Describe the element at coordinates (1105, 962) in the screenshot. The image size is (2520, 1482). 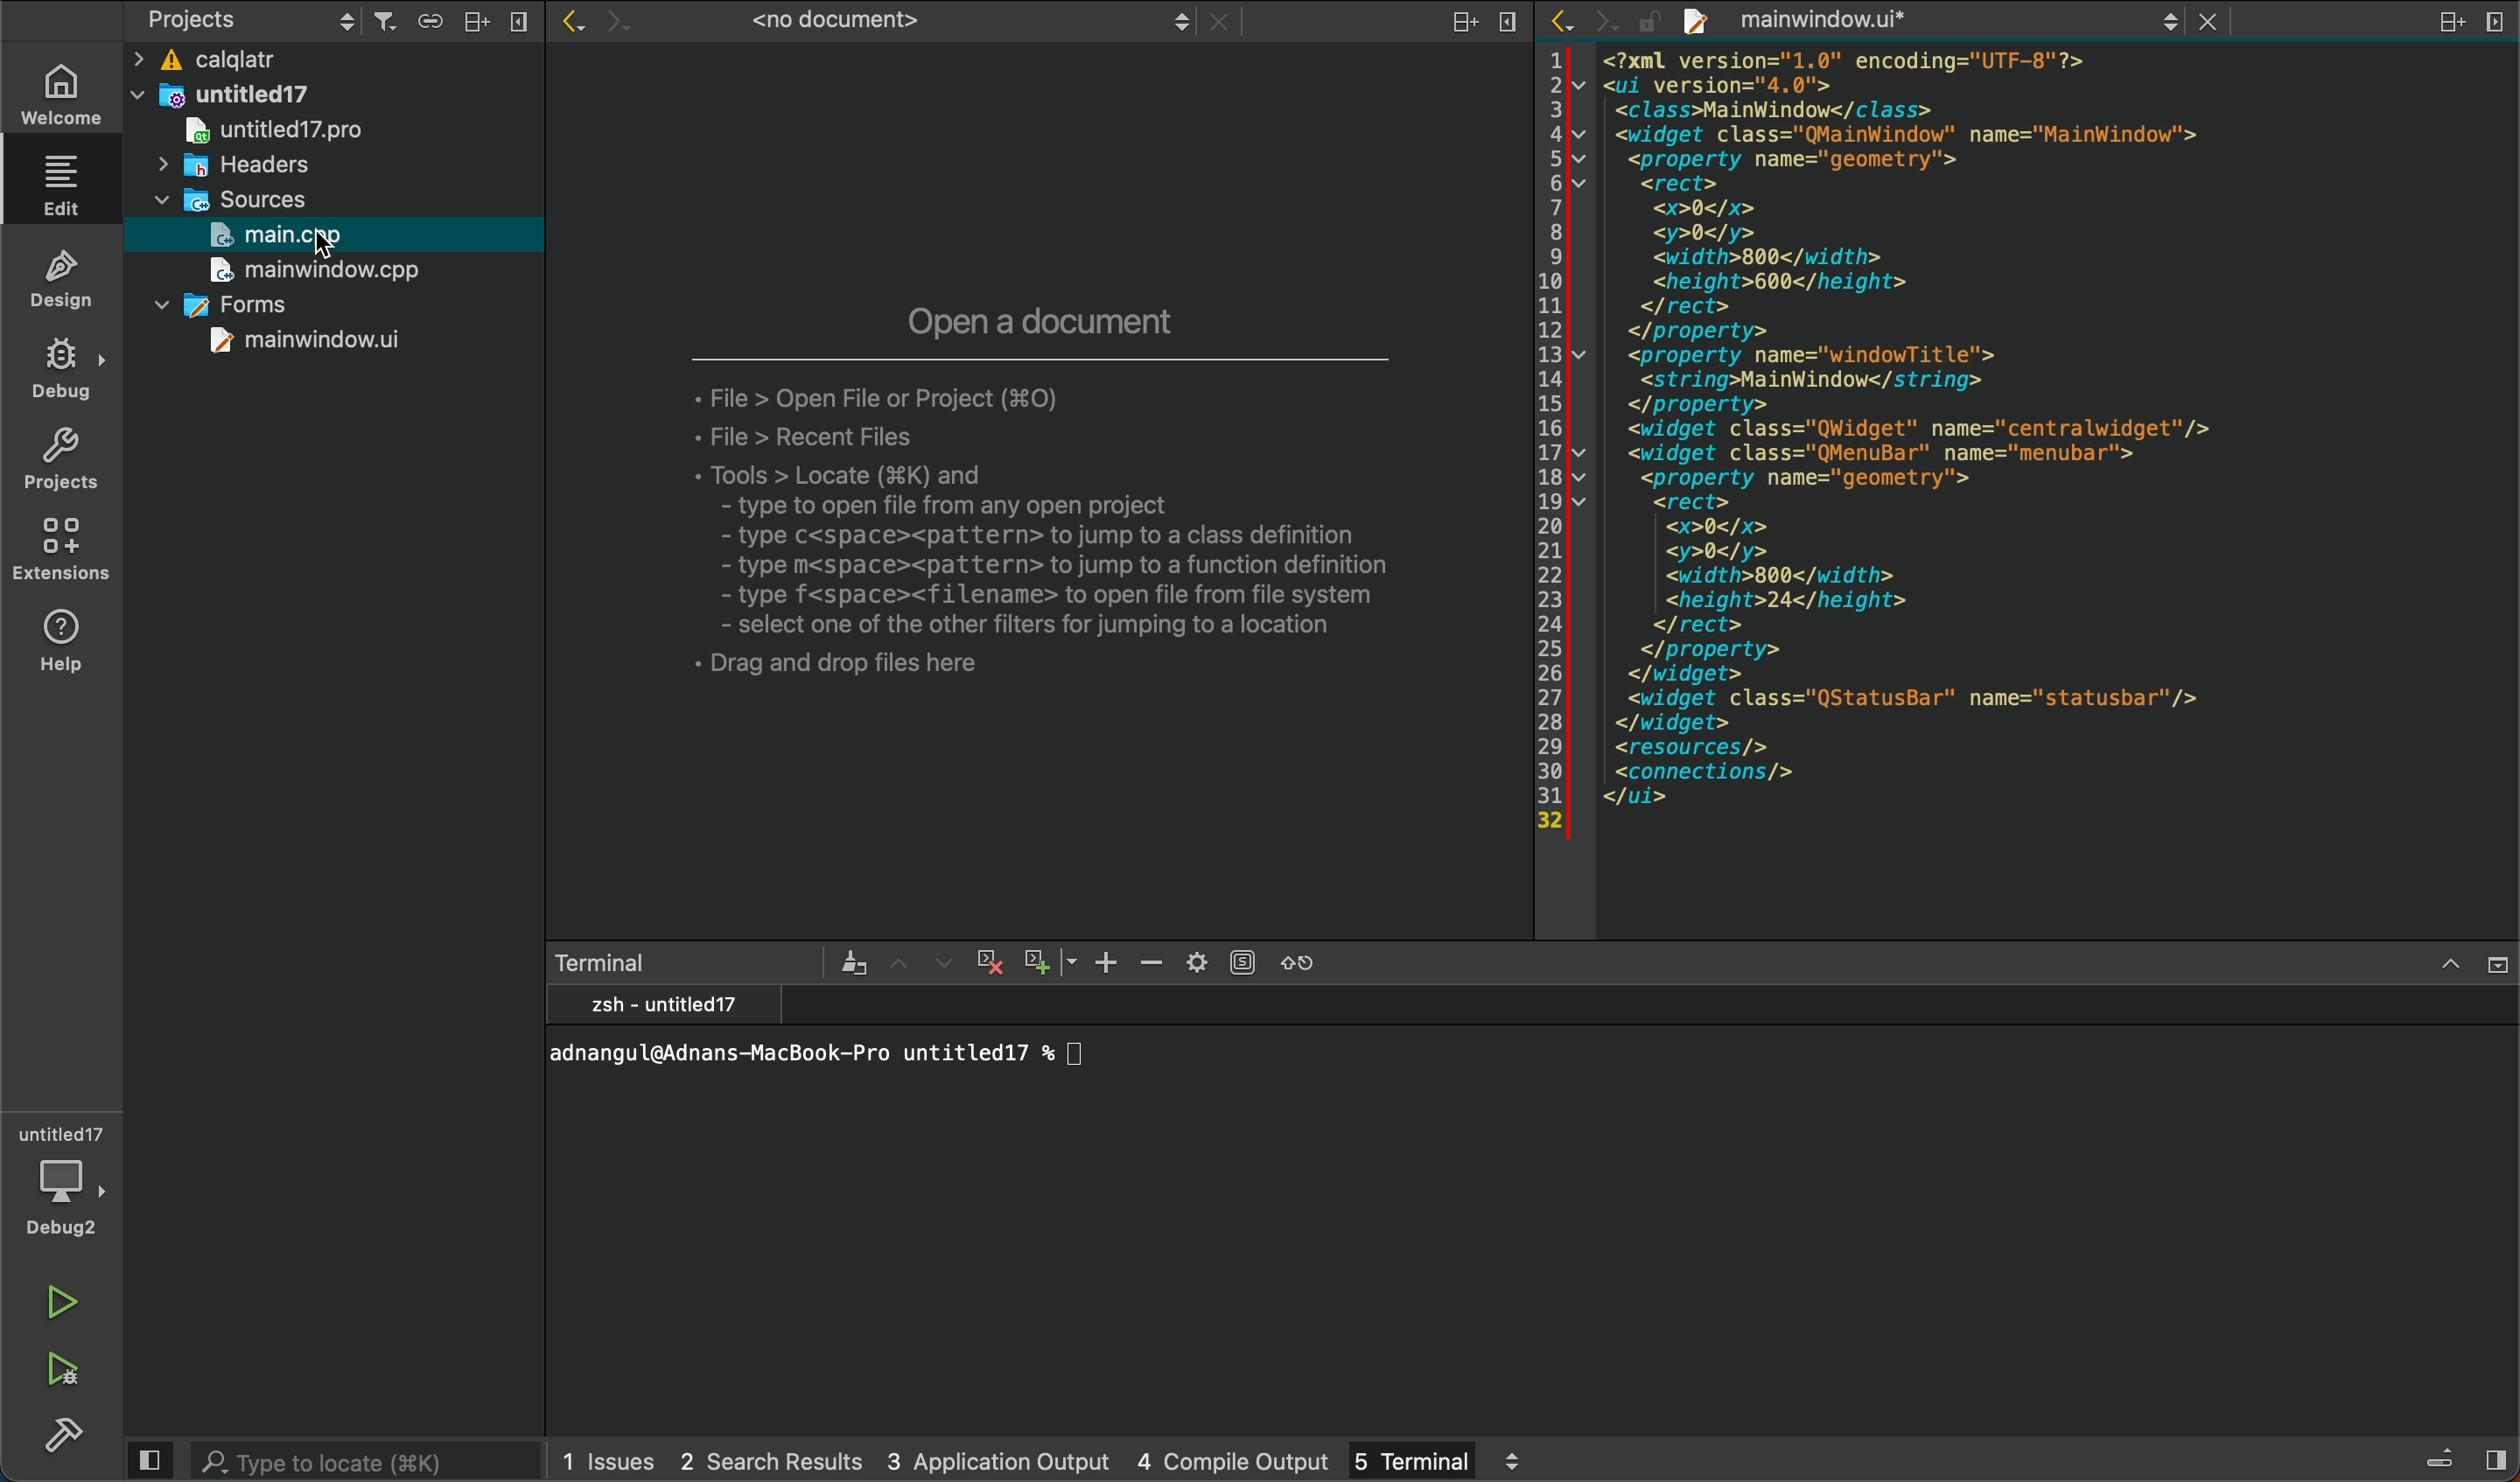
I see `zoom in` at that location.